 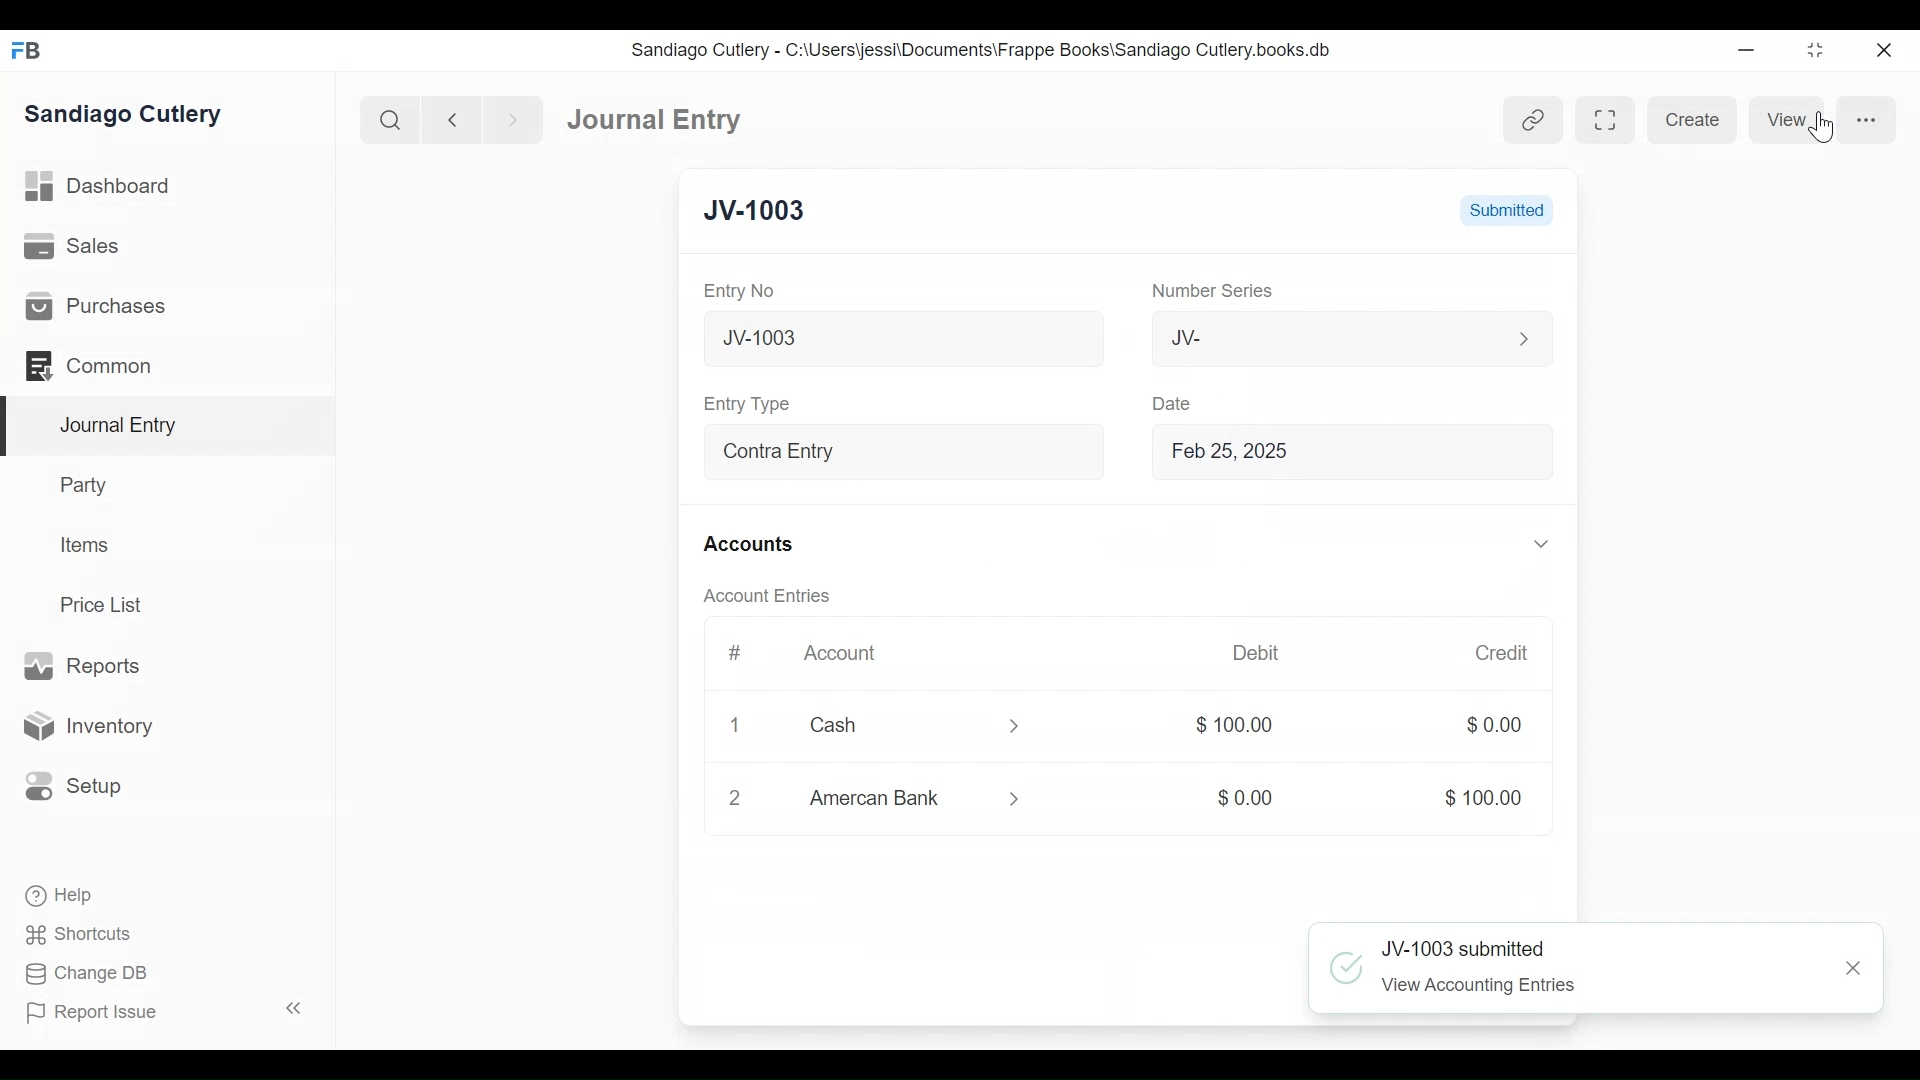 What do you see at coordinates (87, 547) in the screenshot?
I see `Items` at bounding box center [87, 547].